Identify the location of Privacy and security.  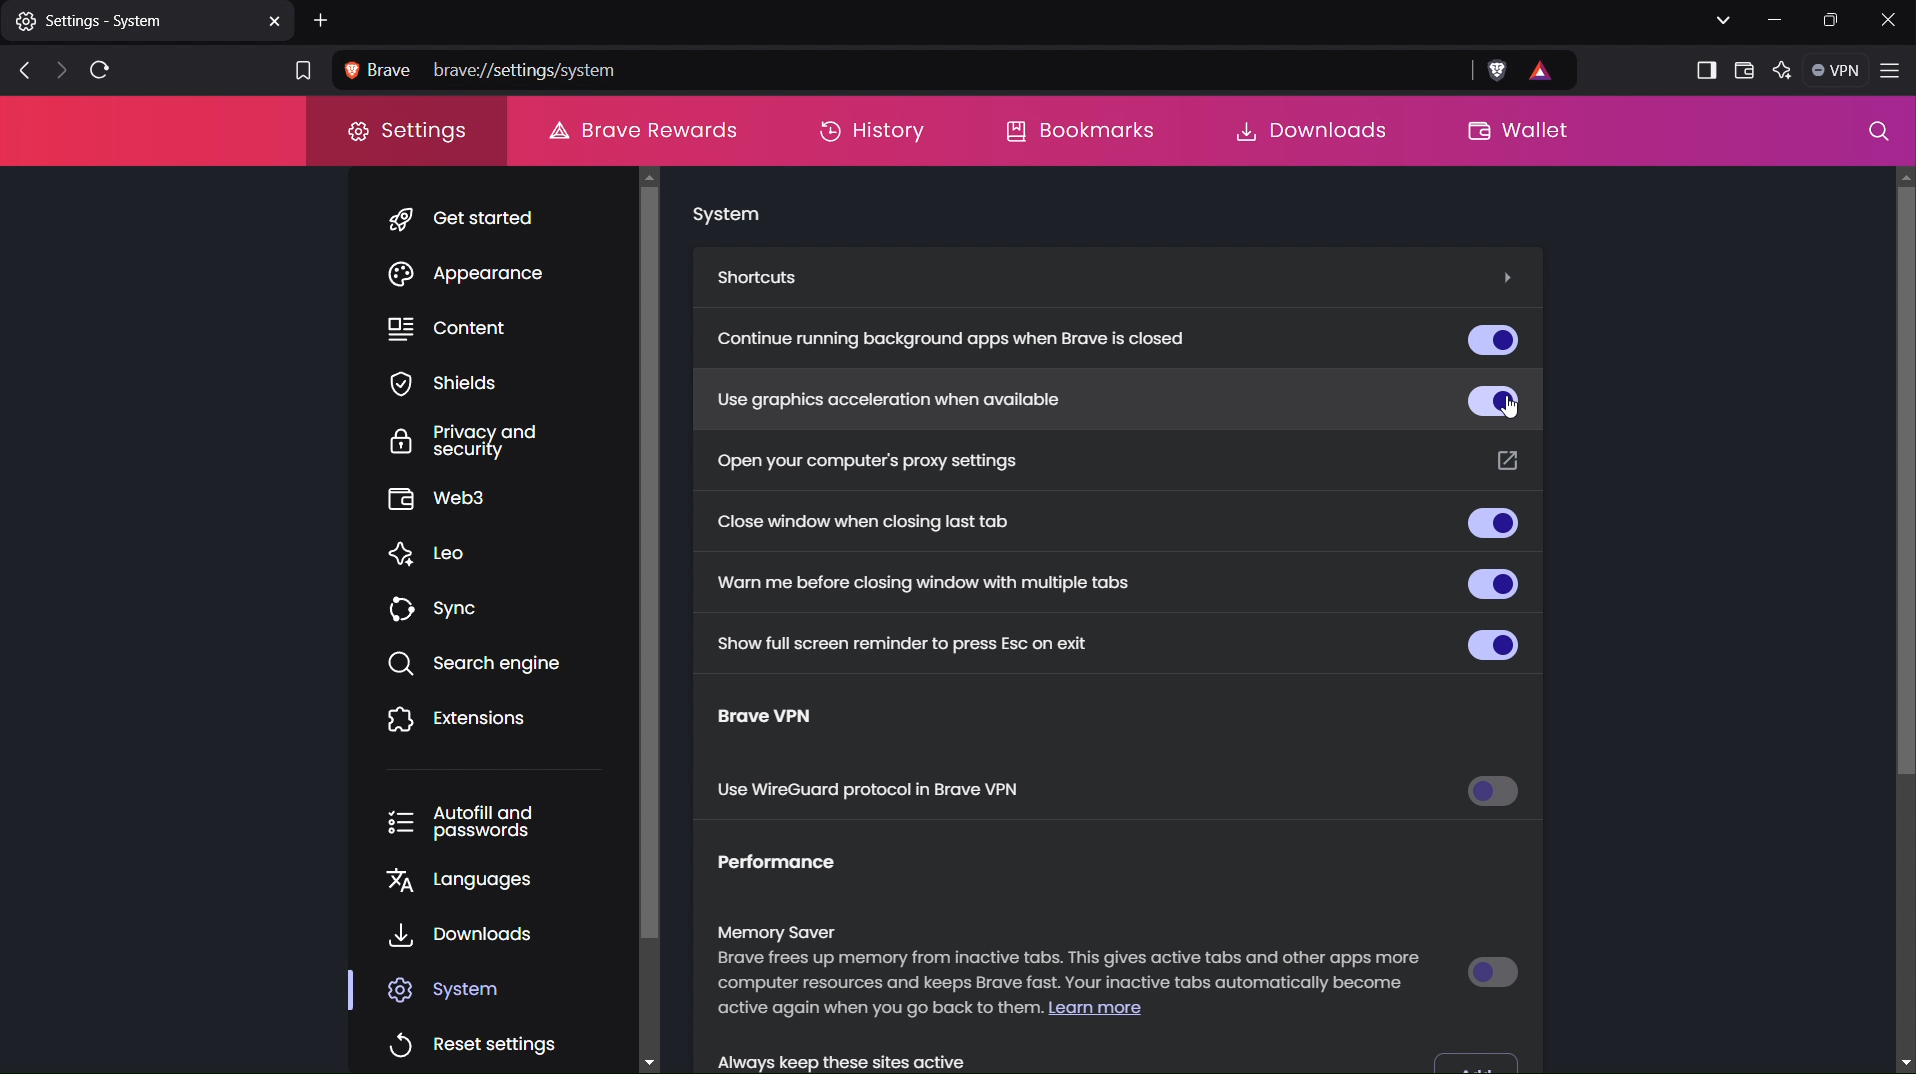
(480, 442).